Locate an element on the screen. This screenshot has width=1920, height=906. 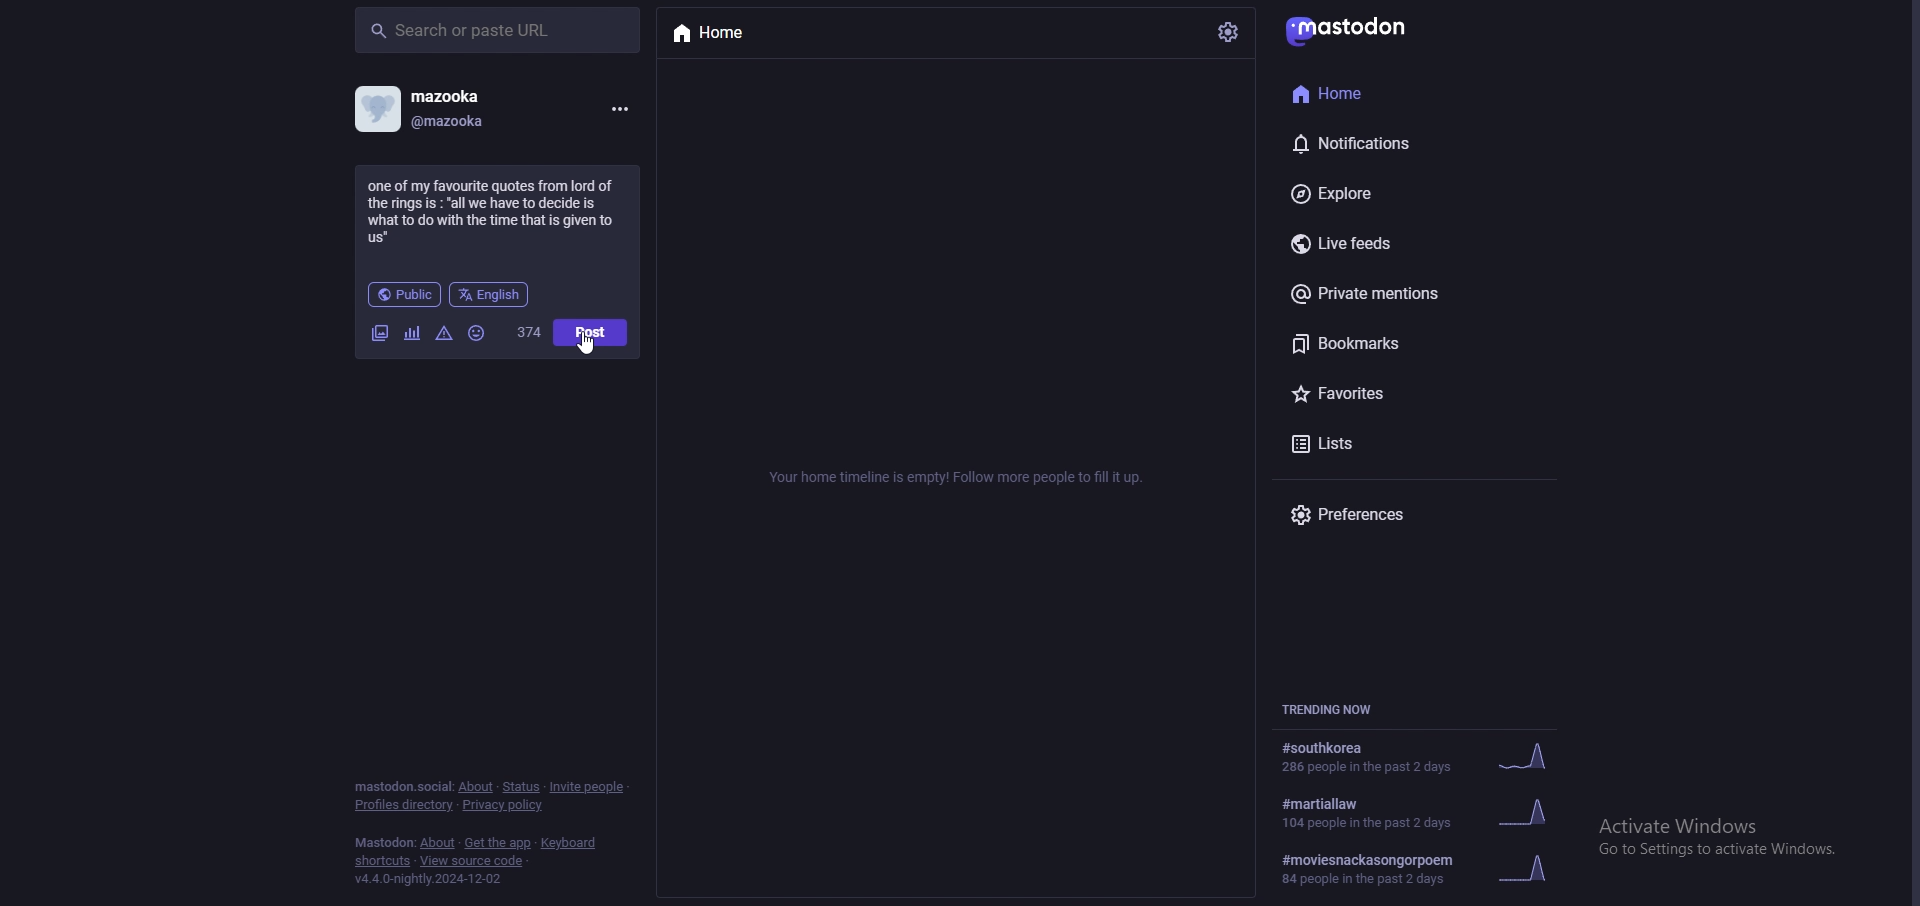
keyboard is located at coordinates (571, 843).